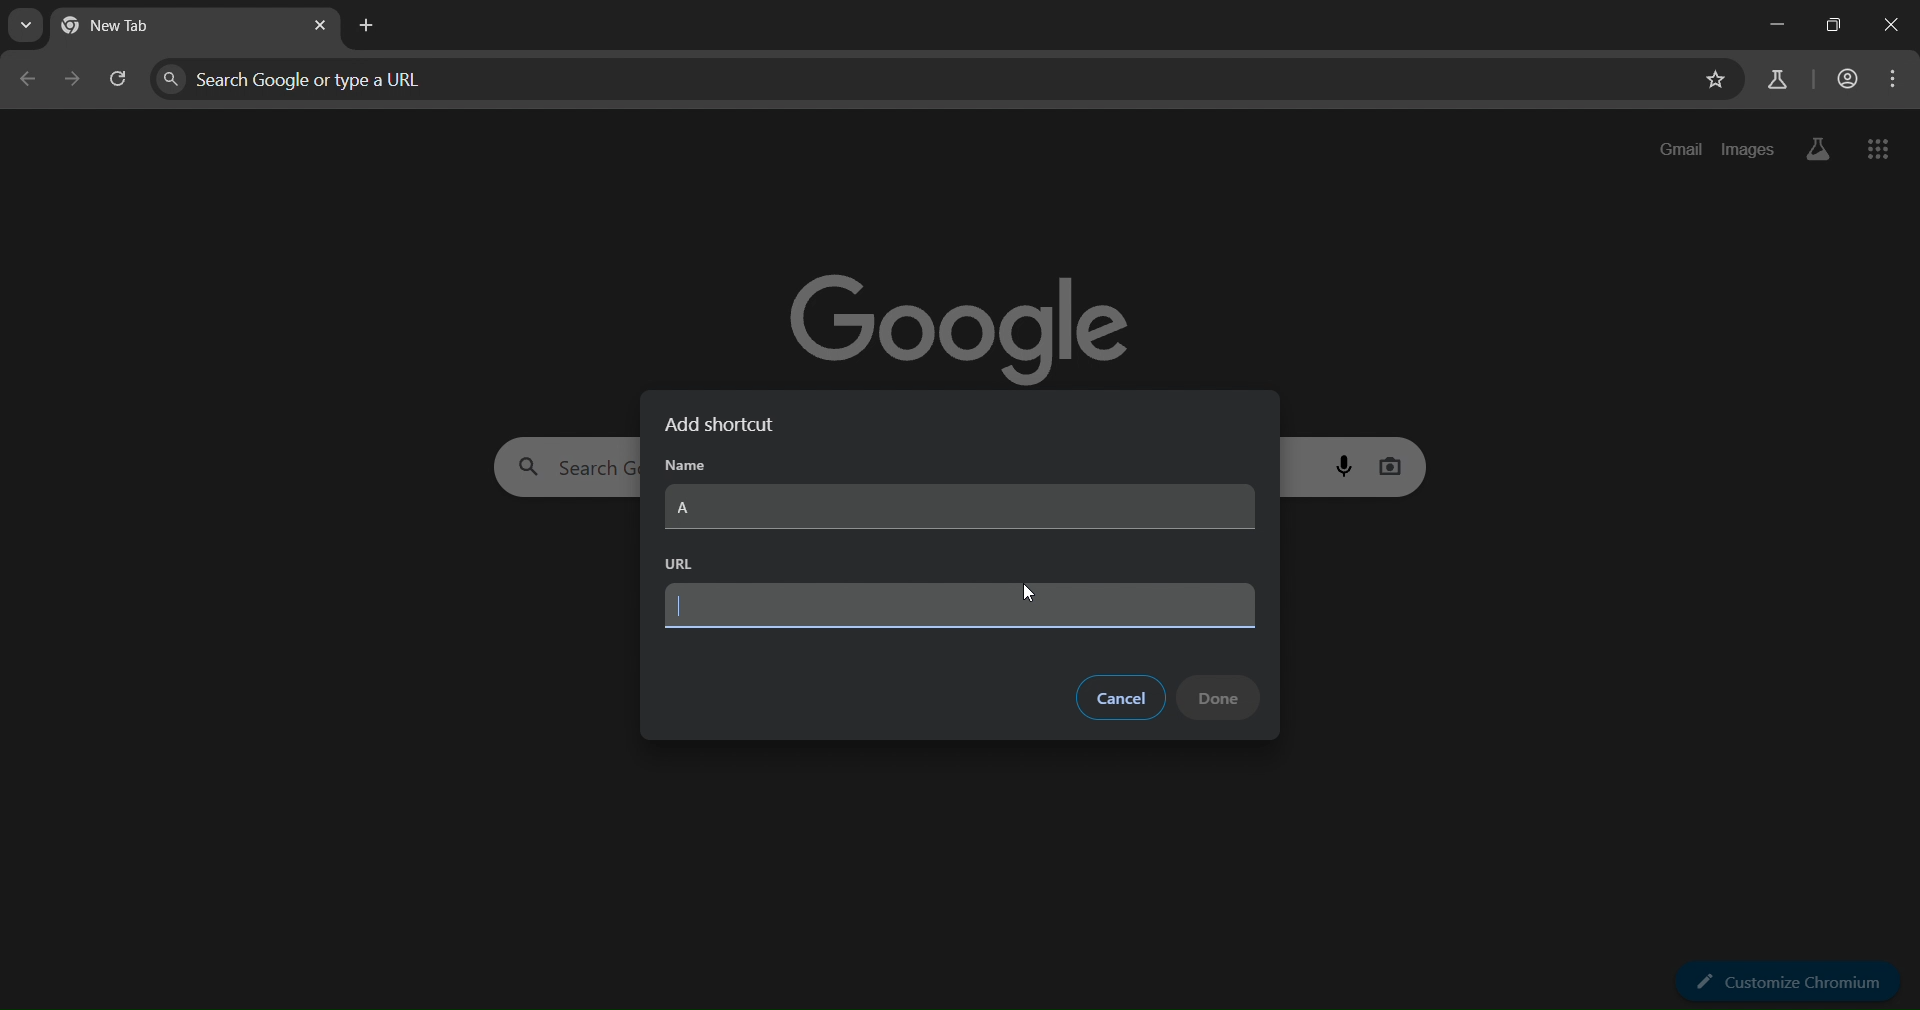 Image resolution: width=1920 pixels, height=1010 pixels. I want to click on images, so click(1748, 146).